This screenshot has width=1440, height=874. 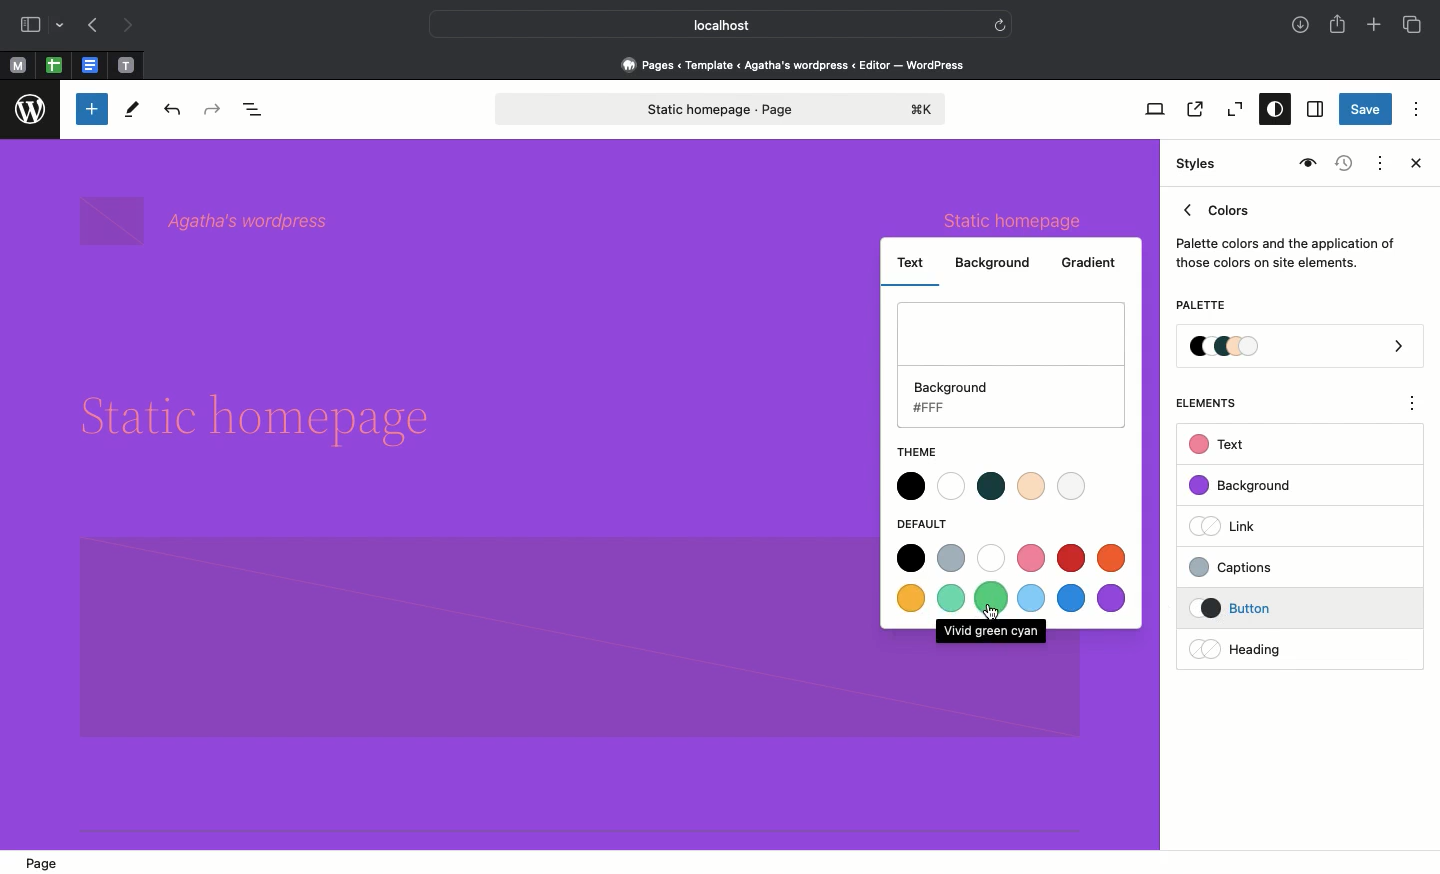 What do you see at coordinates (133, 114) in the screenshot?
I see `Tools` at bounding box center [133, 114].